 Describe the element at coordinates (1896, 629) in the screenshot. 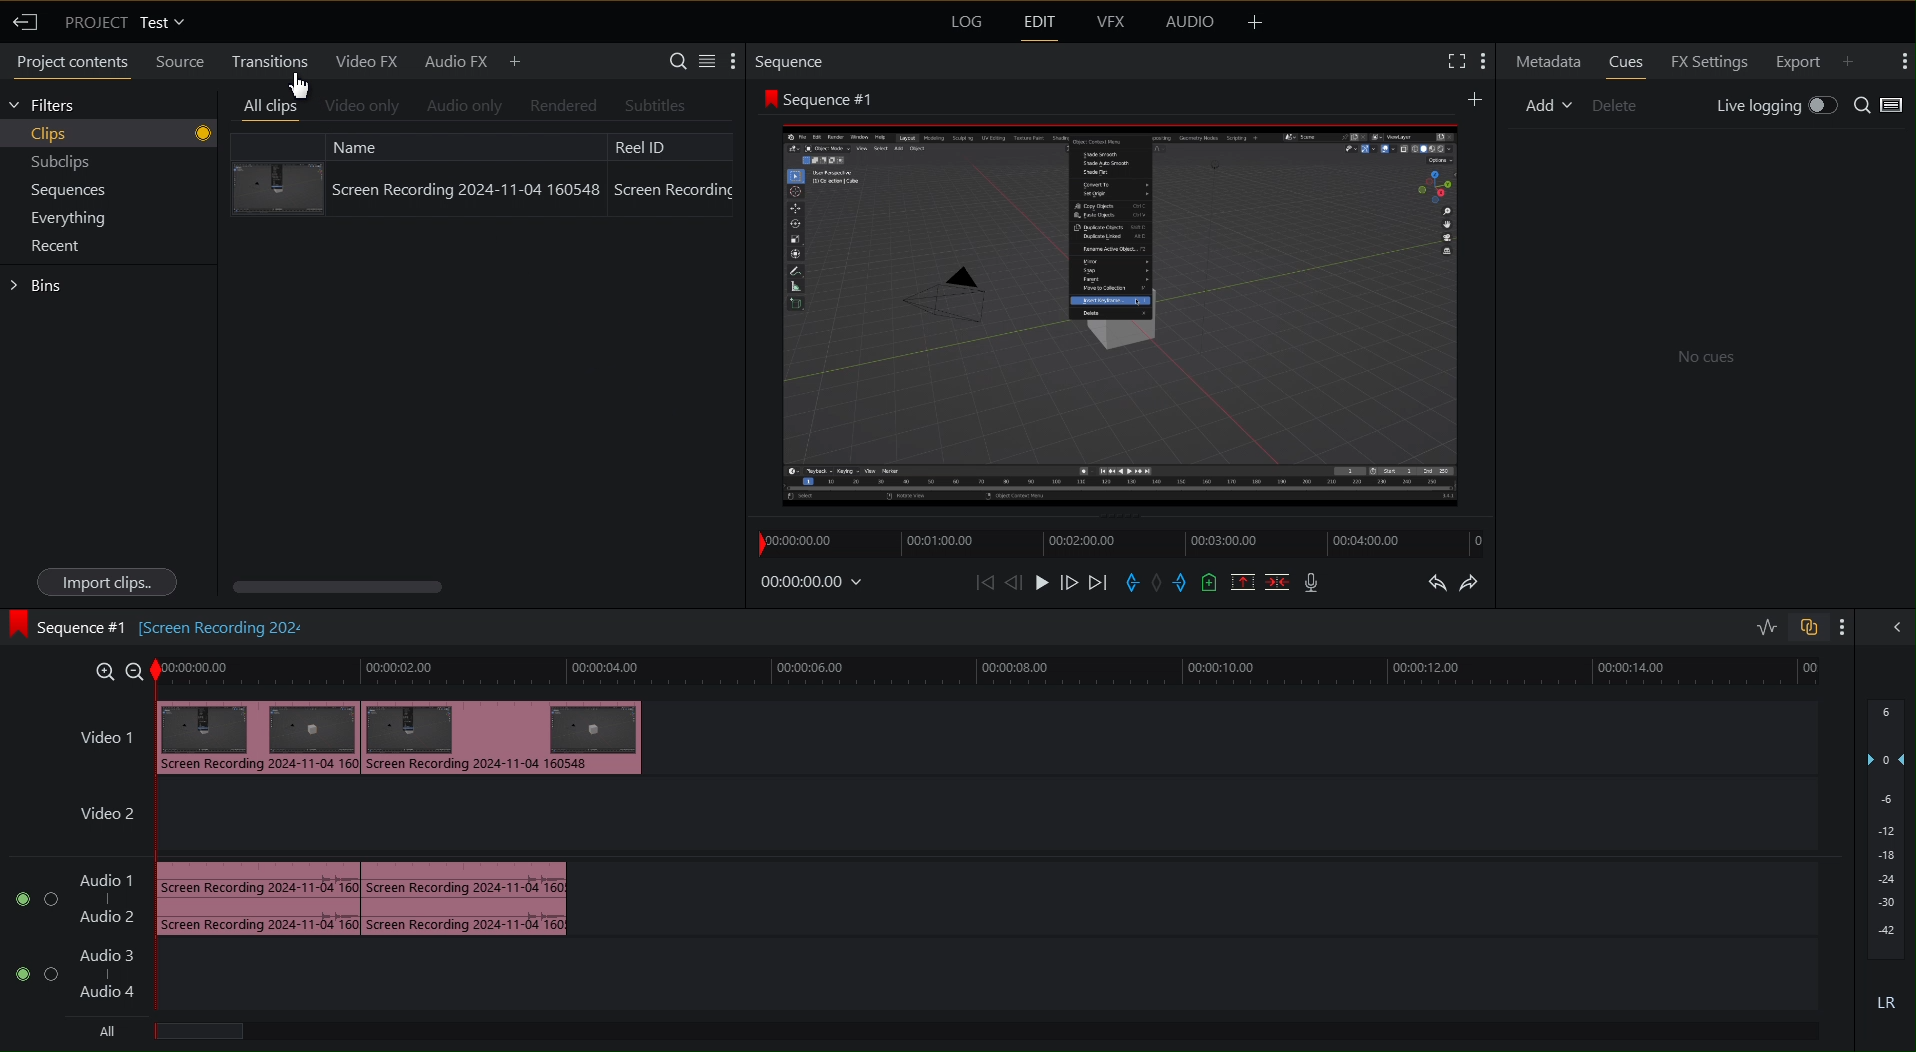

I see `Collapse` at that location.